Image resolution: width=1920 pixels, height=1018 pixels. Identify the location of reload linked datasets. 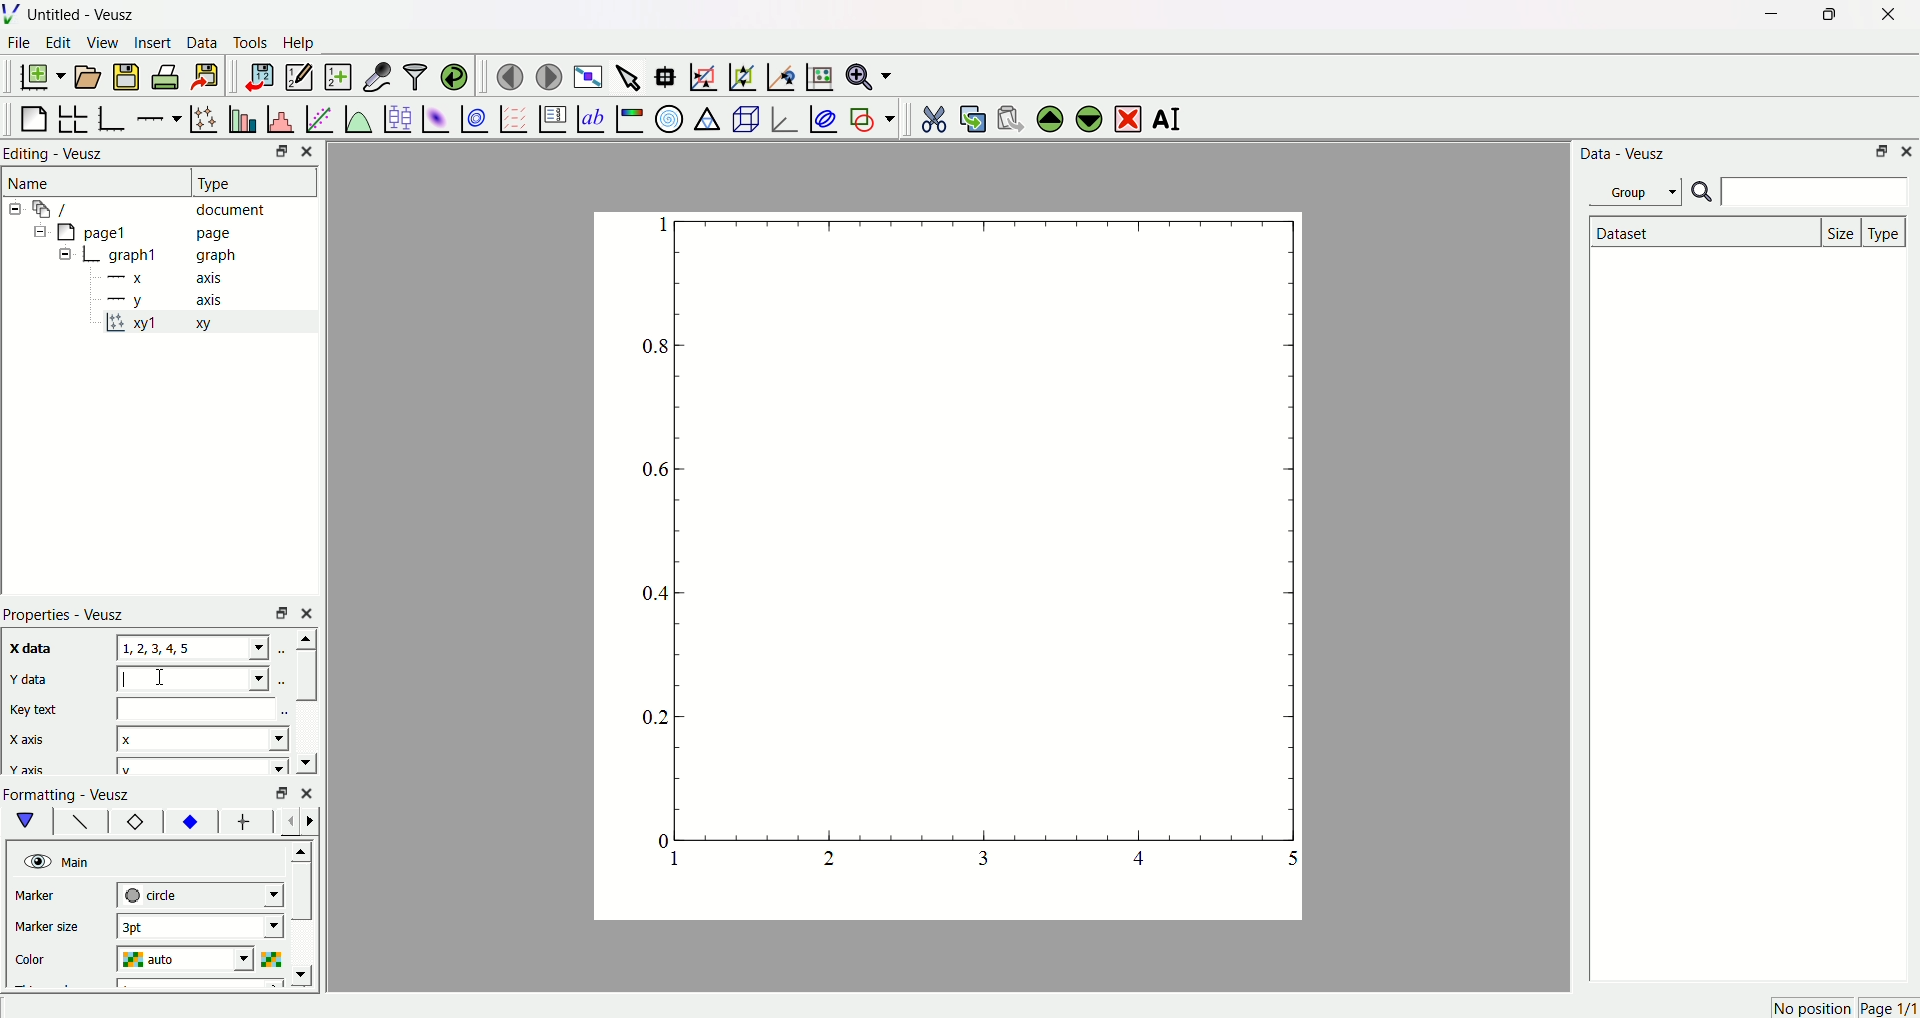
(455, 74).